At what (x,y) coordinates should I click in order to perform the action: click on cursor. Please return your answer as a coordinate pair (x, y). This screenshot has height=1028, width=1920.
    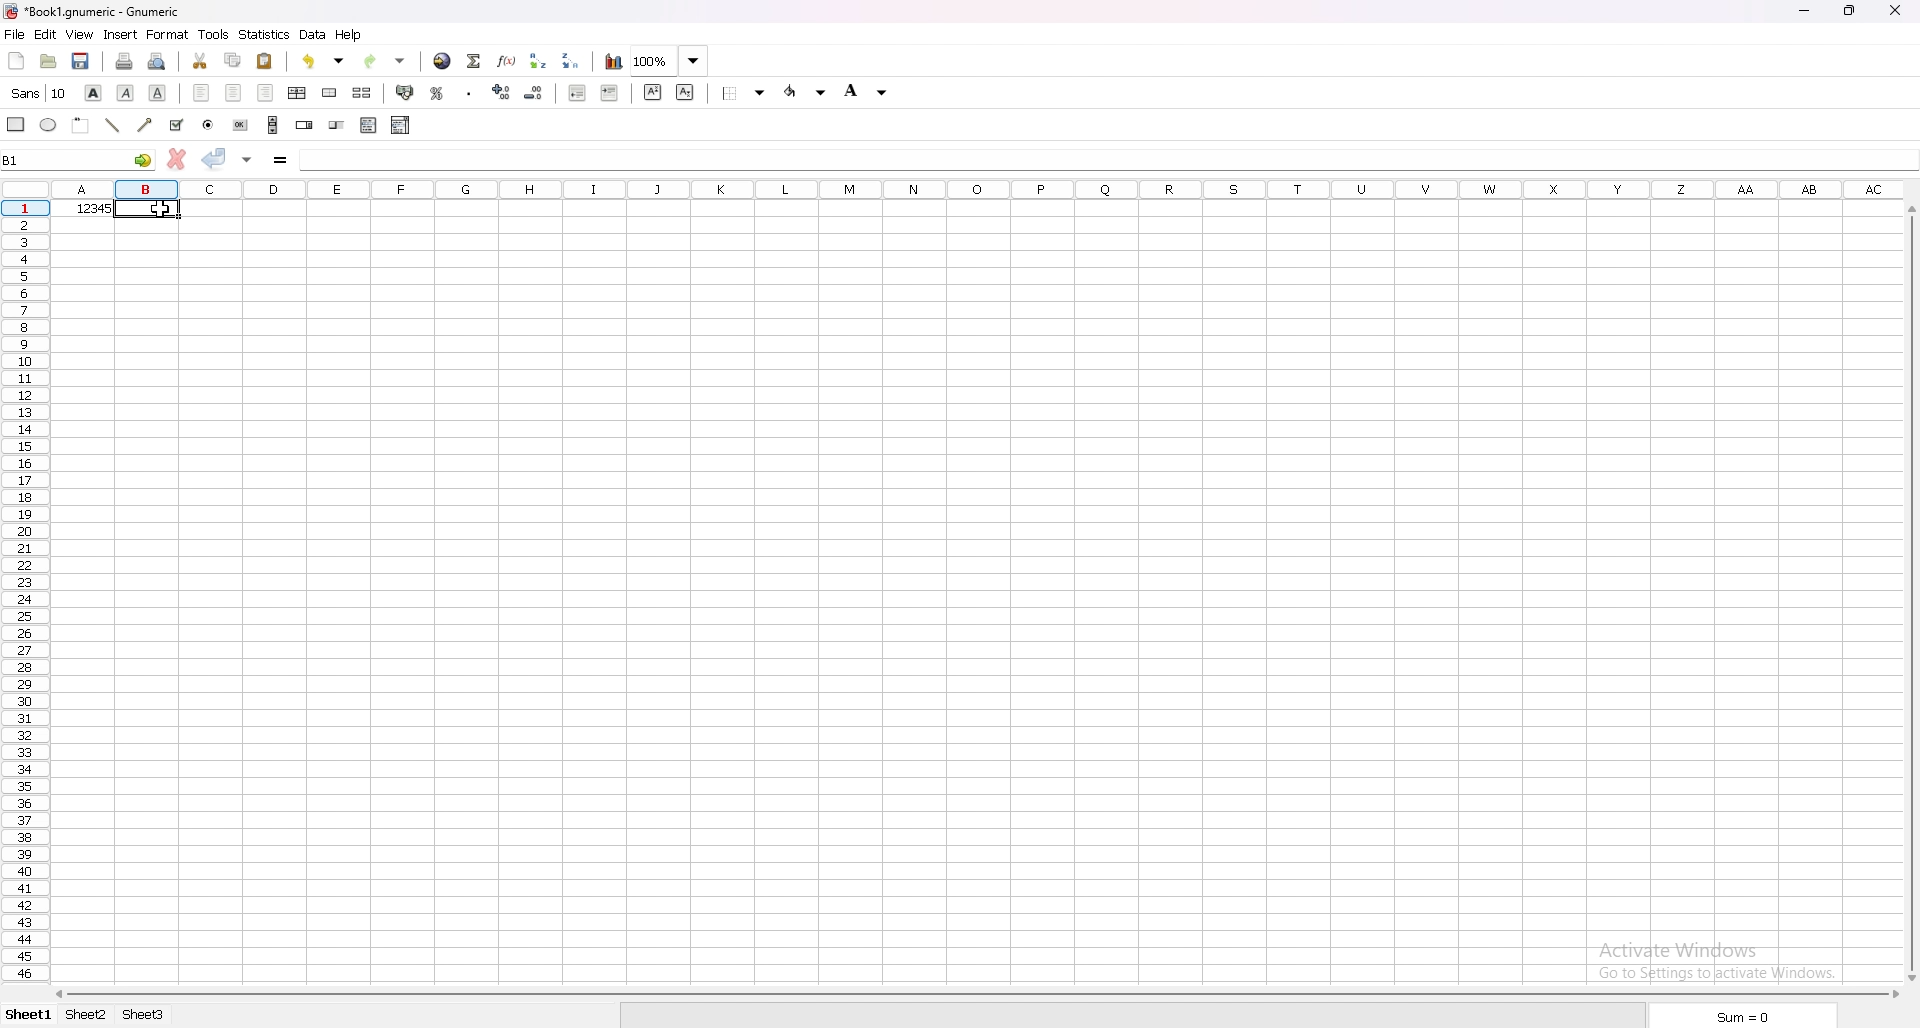
    Looking at the image, I should click on (168, 209).